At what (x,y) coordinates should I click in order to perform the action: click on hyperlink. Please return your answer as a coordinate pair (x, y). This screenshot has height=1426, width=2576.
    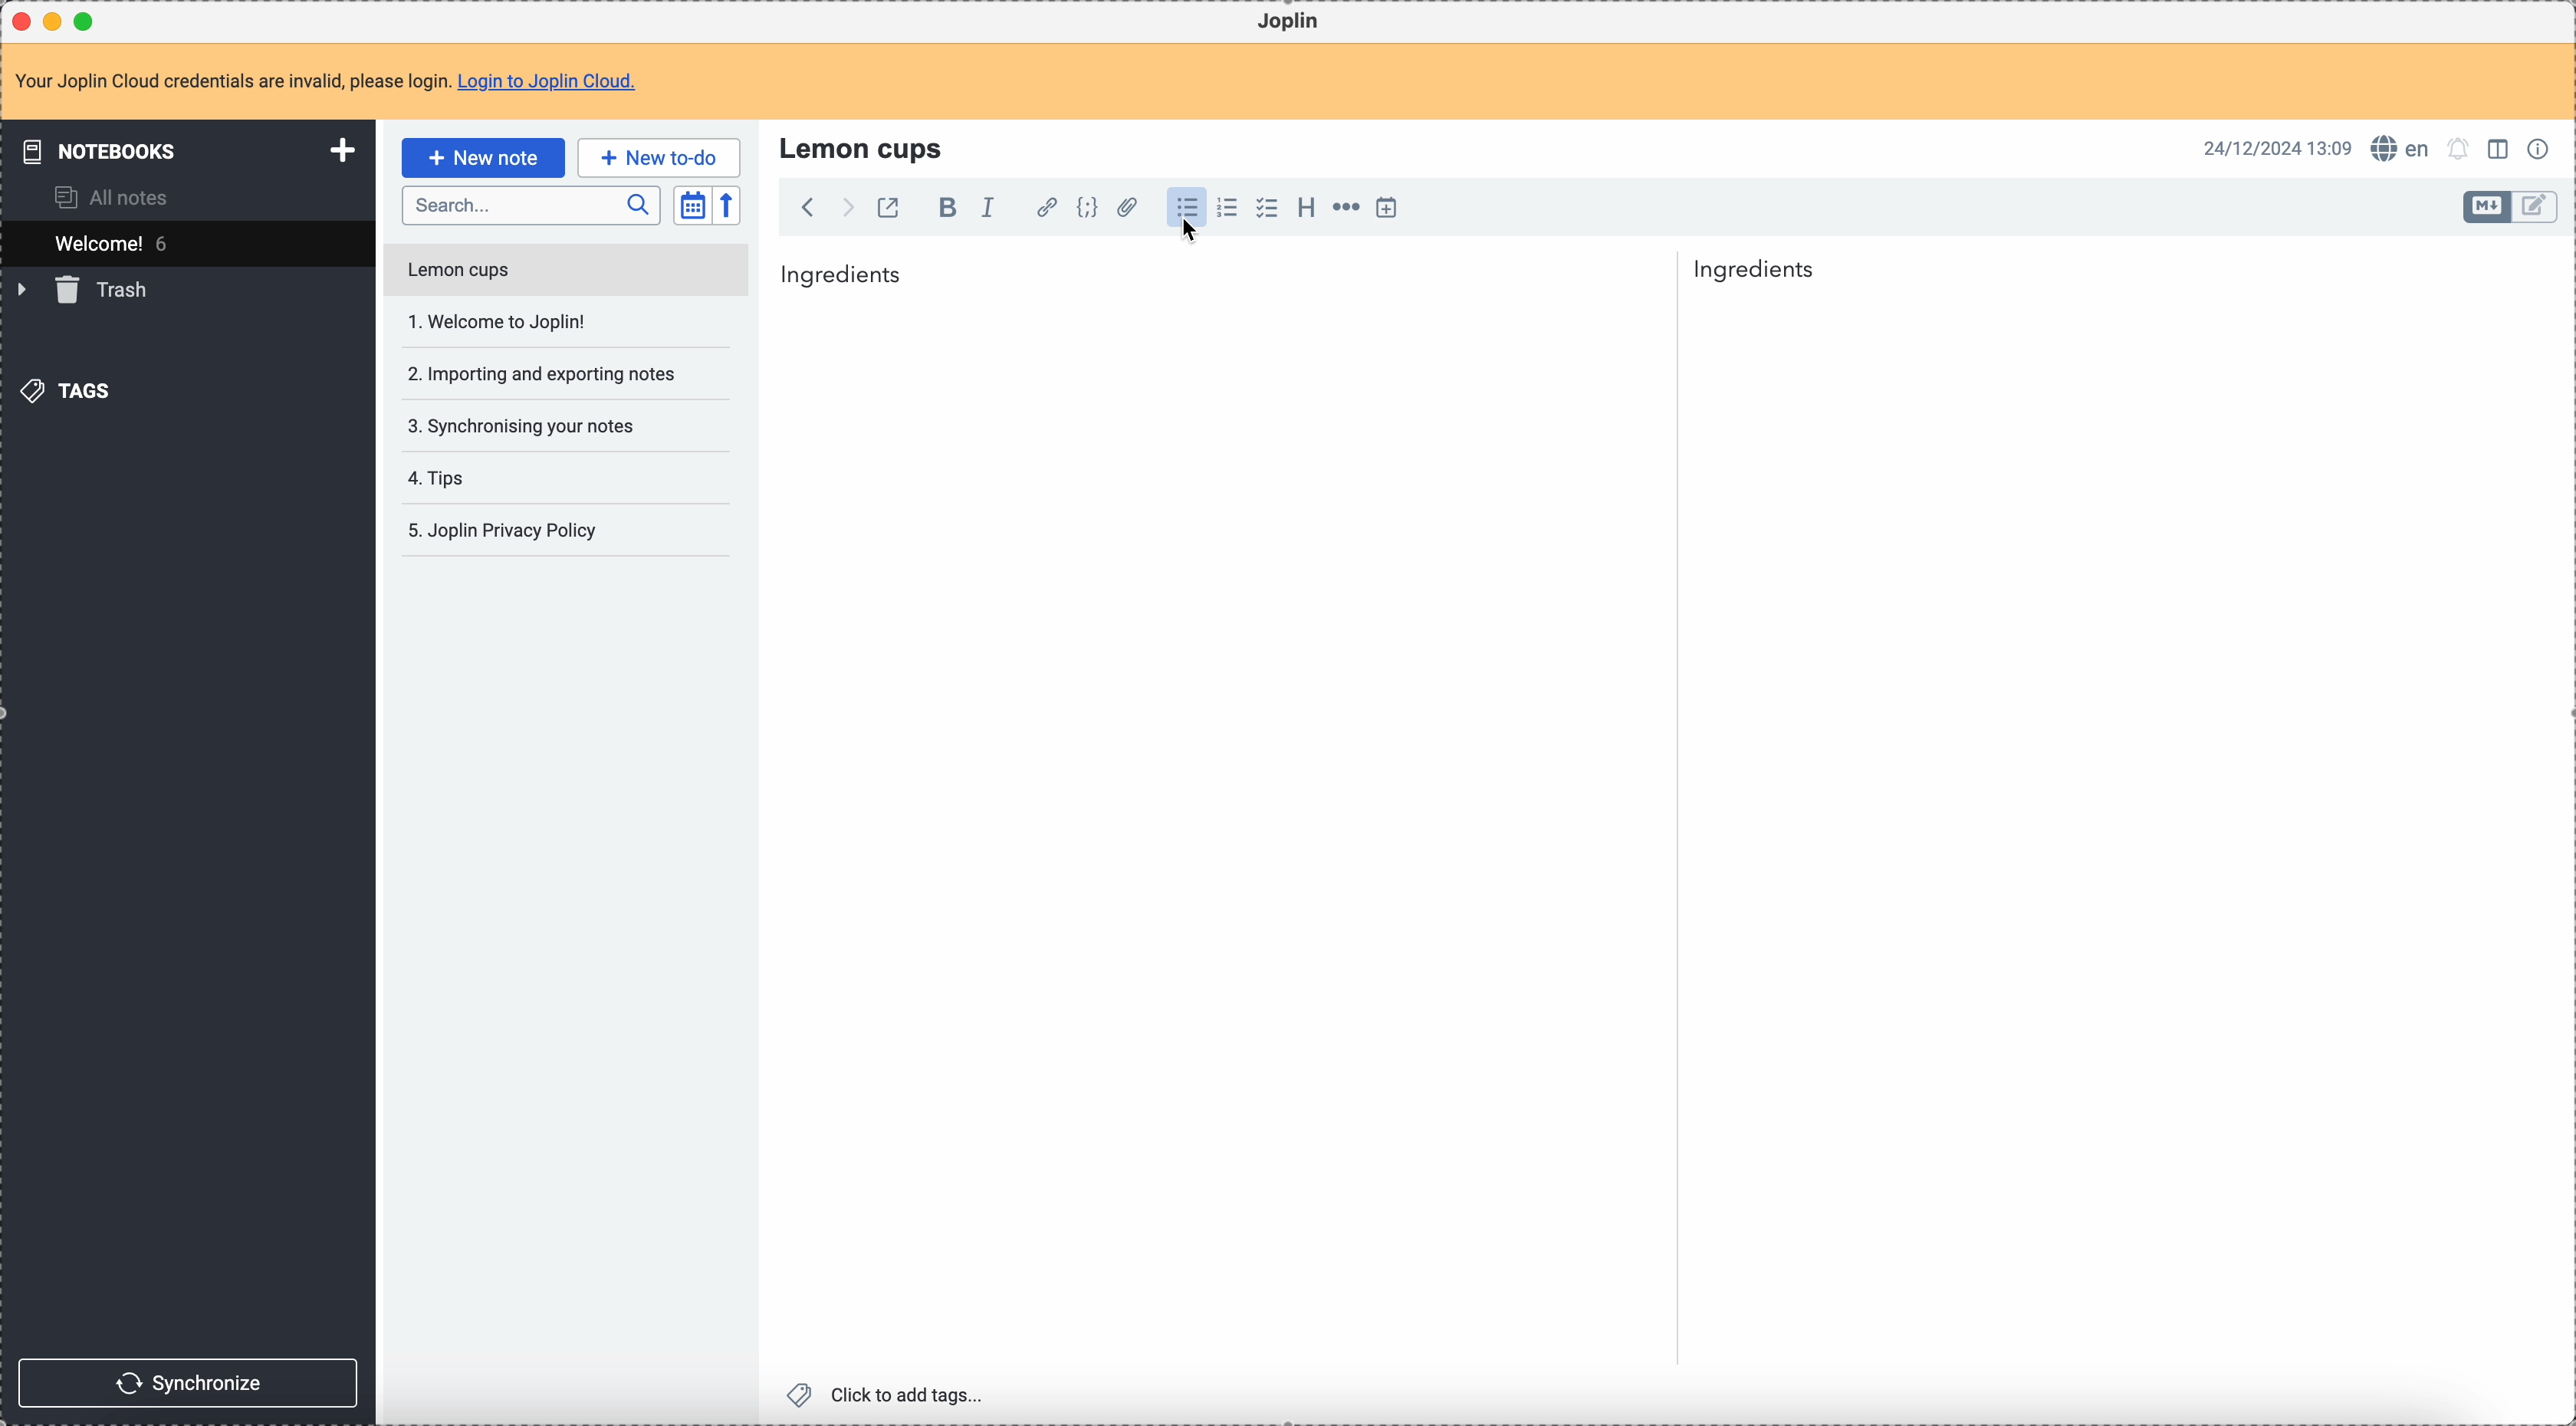
    Looking at the image, I should click on (1043, 209).